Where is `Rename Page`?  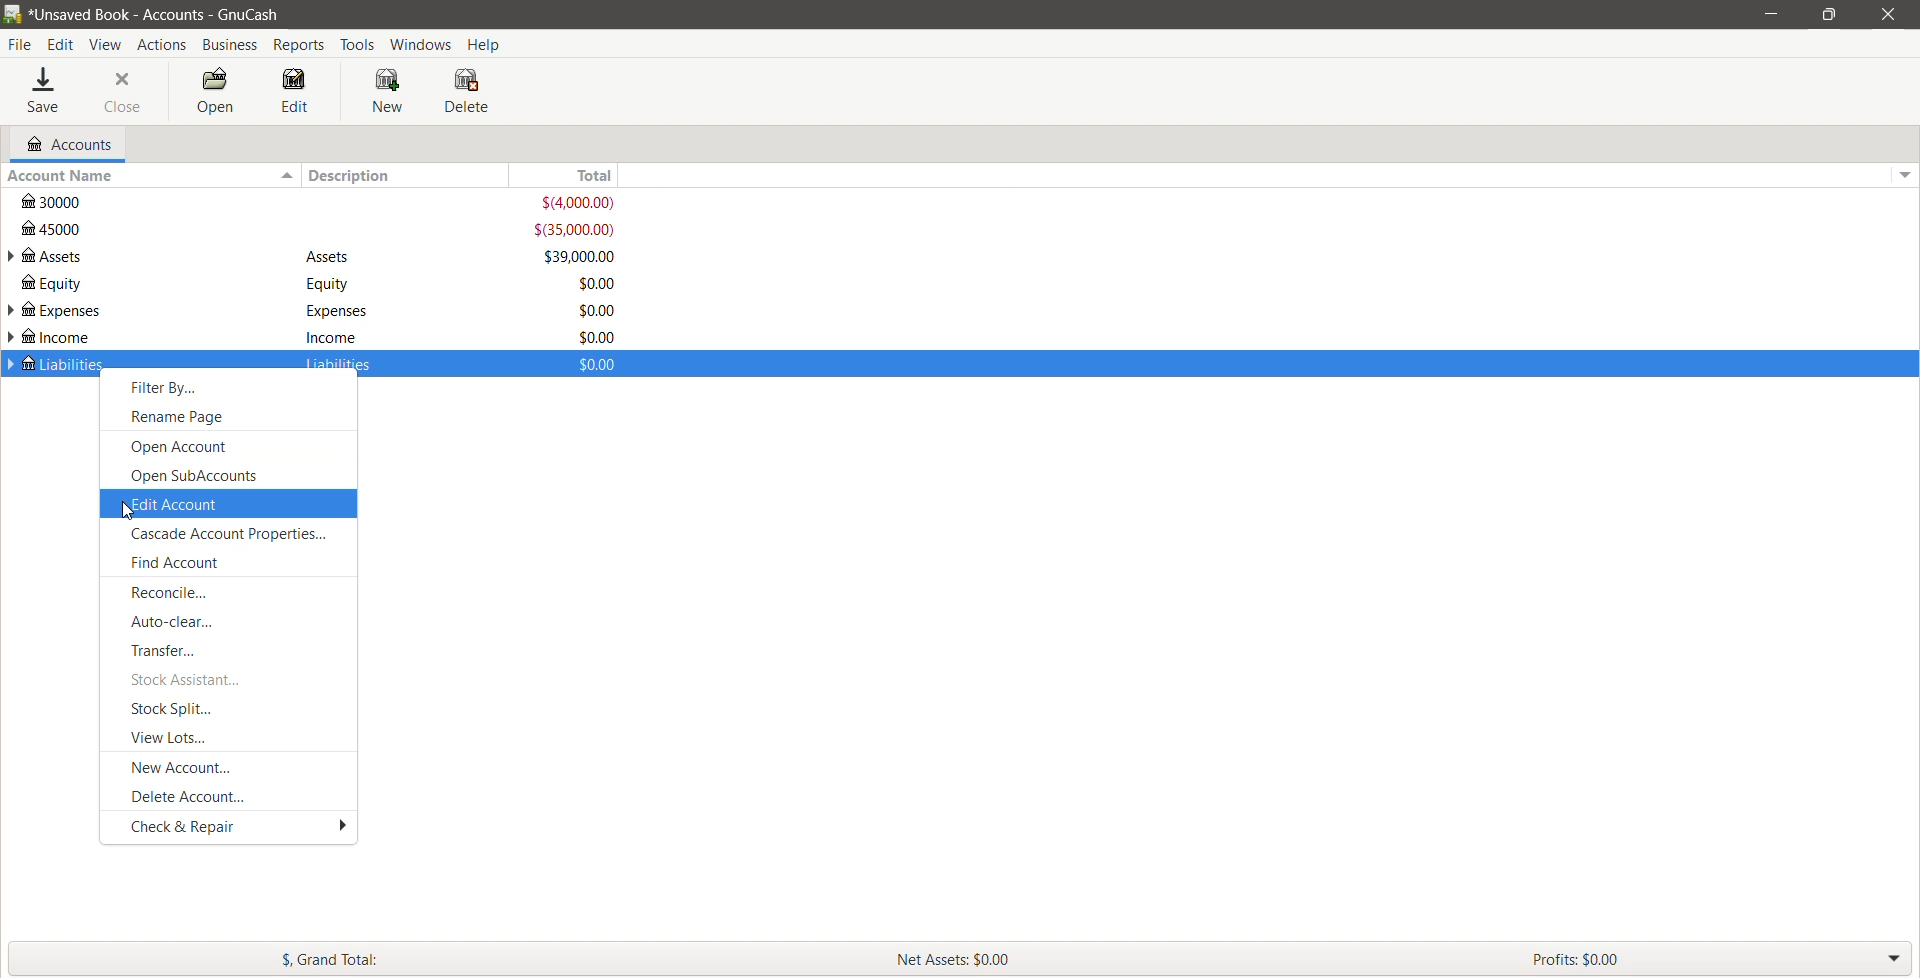
Rename Page is located at coordinates (184, 418).